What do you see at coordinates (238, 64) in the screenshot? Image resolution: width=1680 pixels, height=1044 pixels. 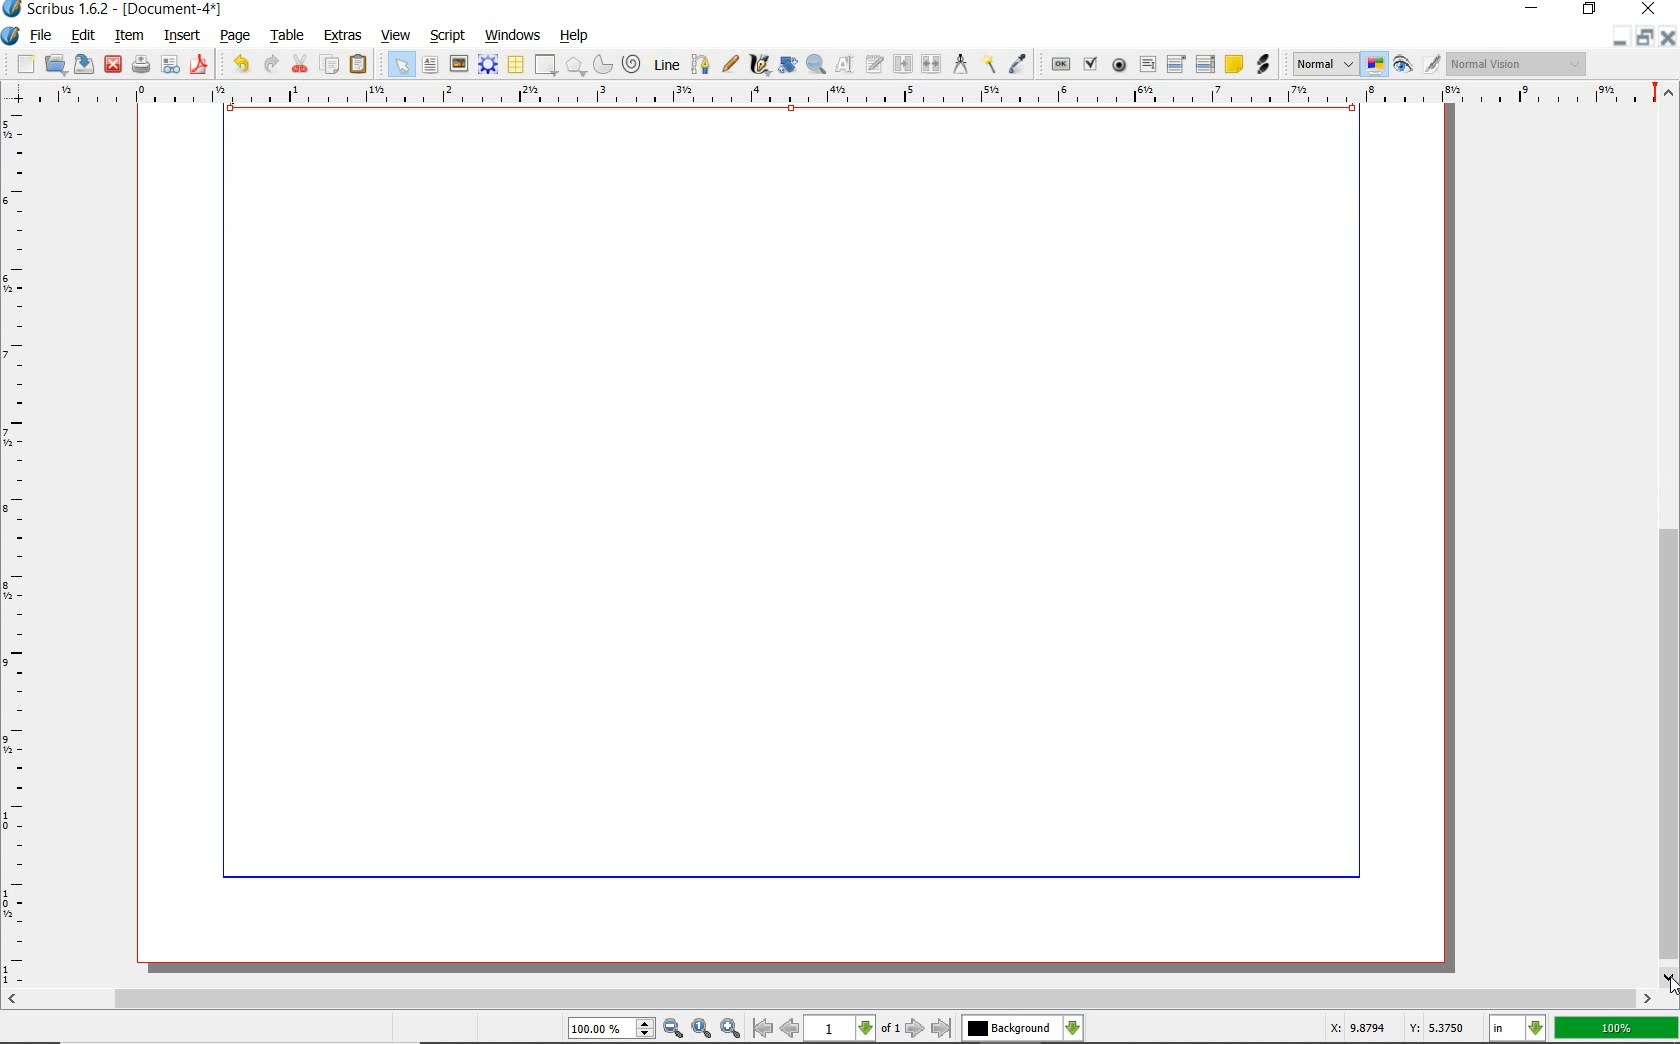 I see `undo` at bounding box center [238, 64].